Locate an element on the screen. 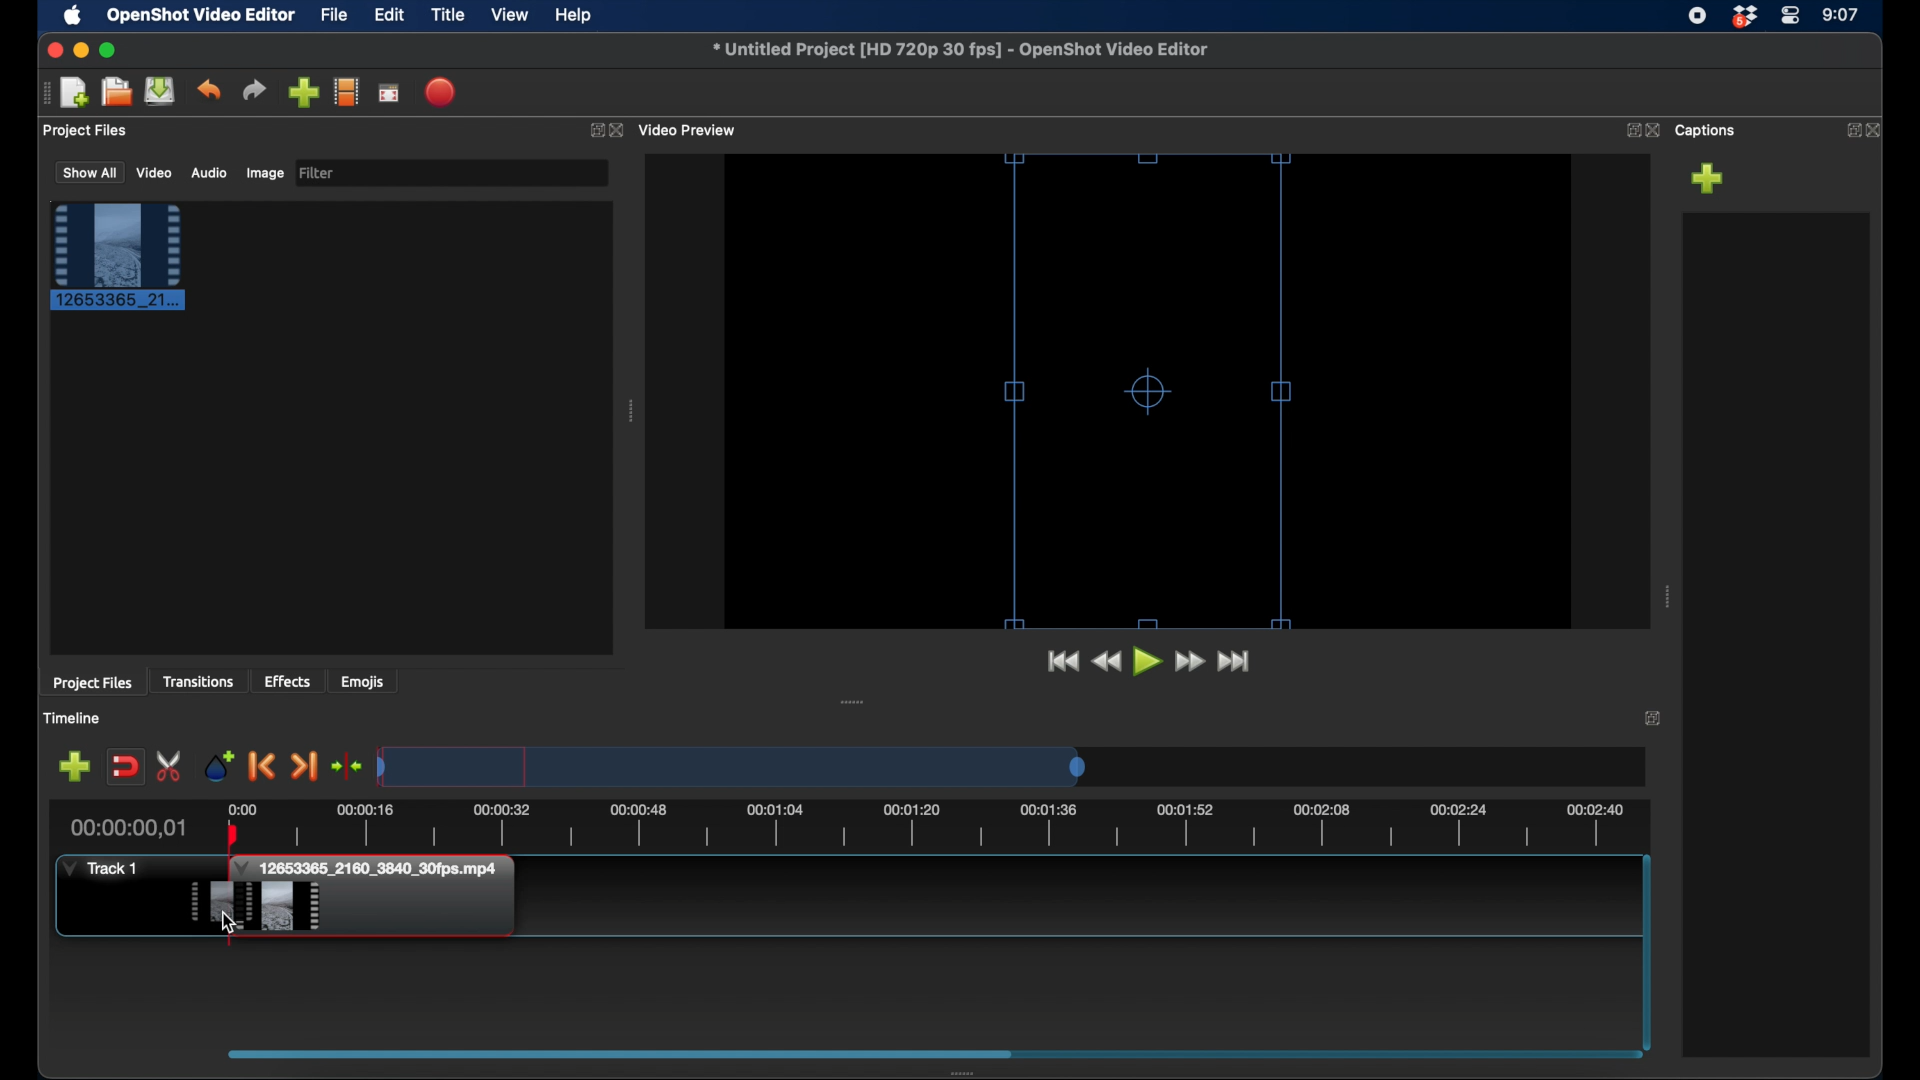 The height and width of the screenshot is (1080, 1920). cursor is located at coordinates (228, 924).